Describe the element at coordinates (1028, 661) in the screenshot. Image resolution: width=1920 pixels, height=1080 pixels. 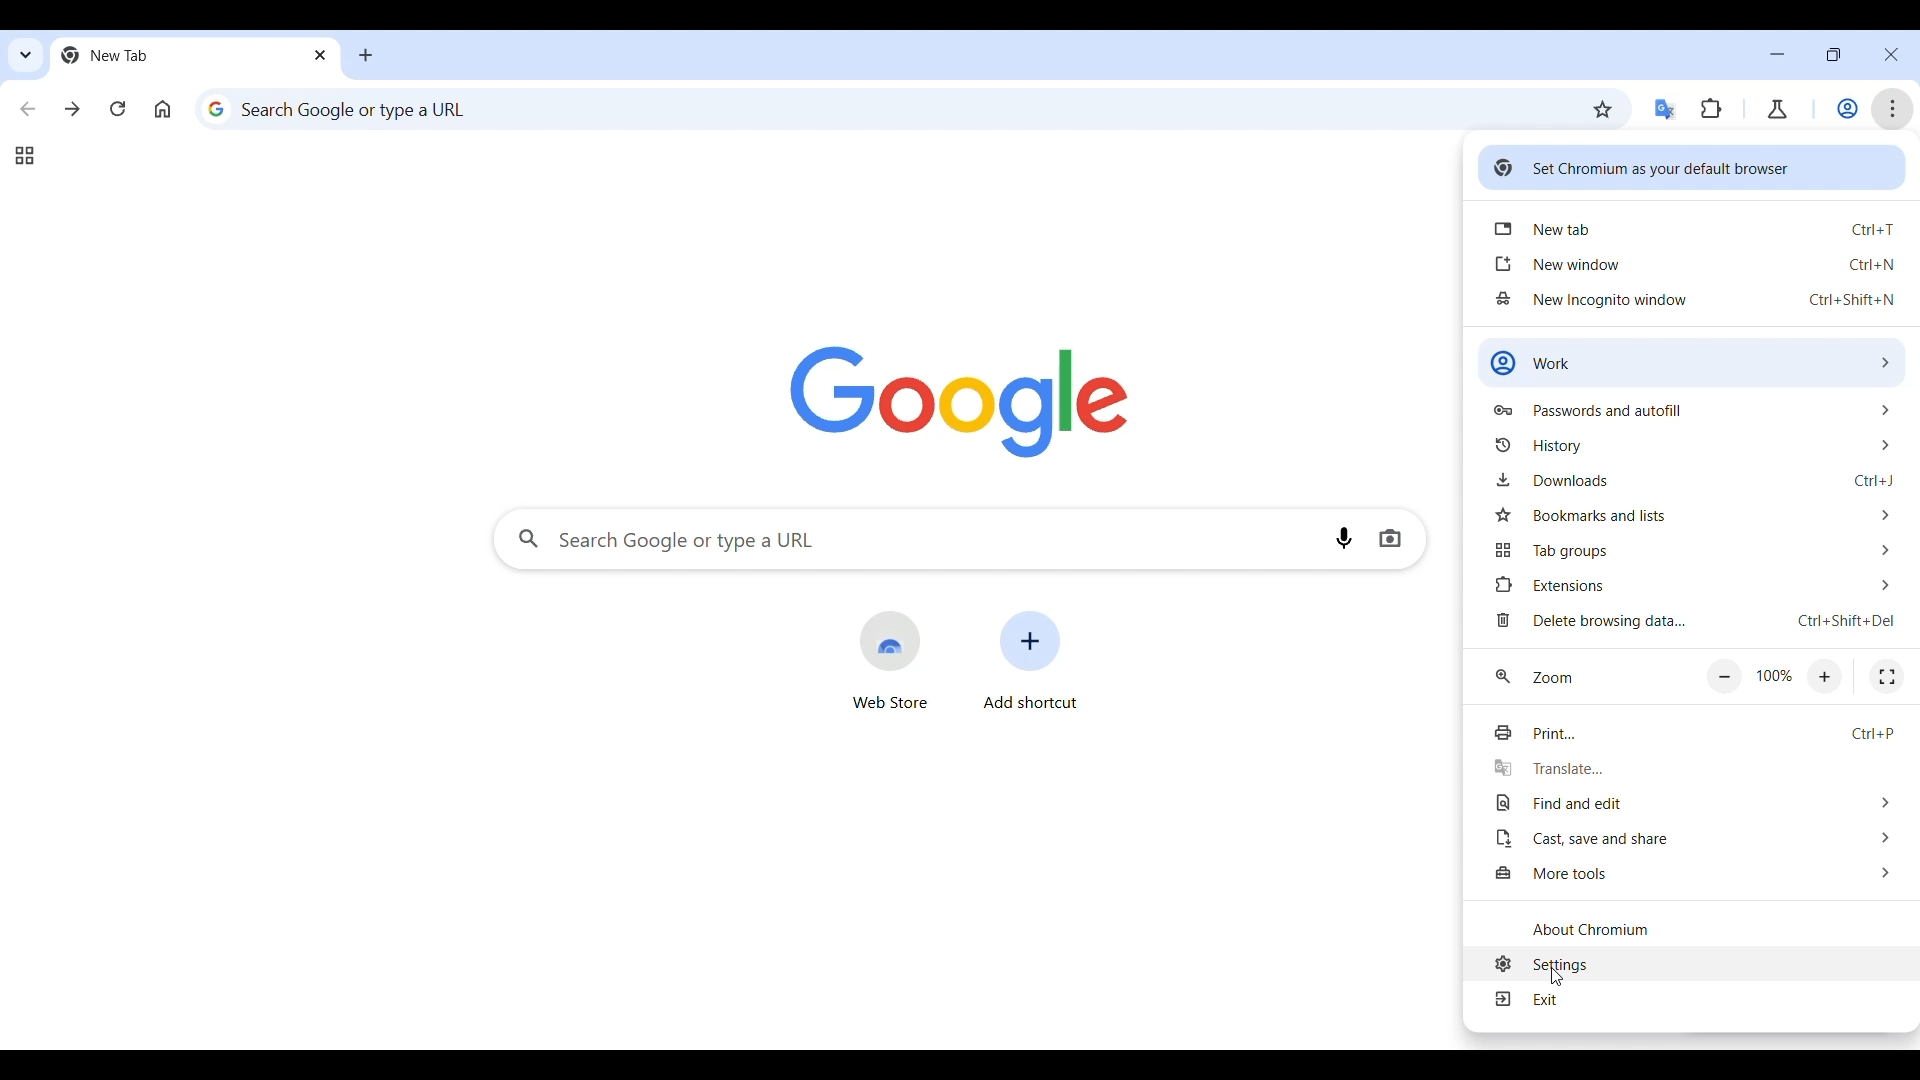
I see `Add shortcut to another site` at that location.